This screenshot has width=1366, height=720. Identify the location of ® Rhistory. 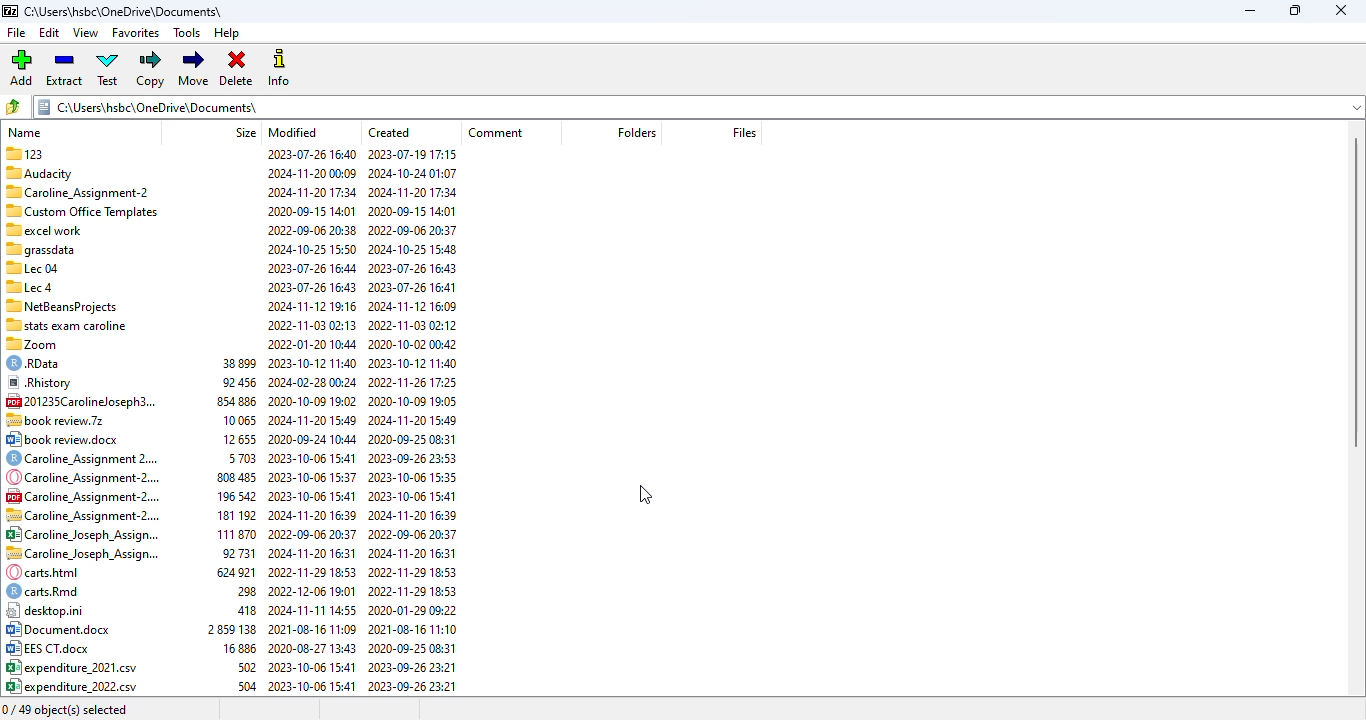
(40, 381).